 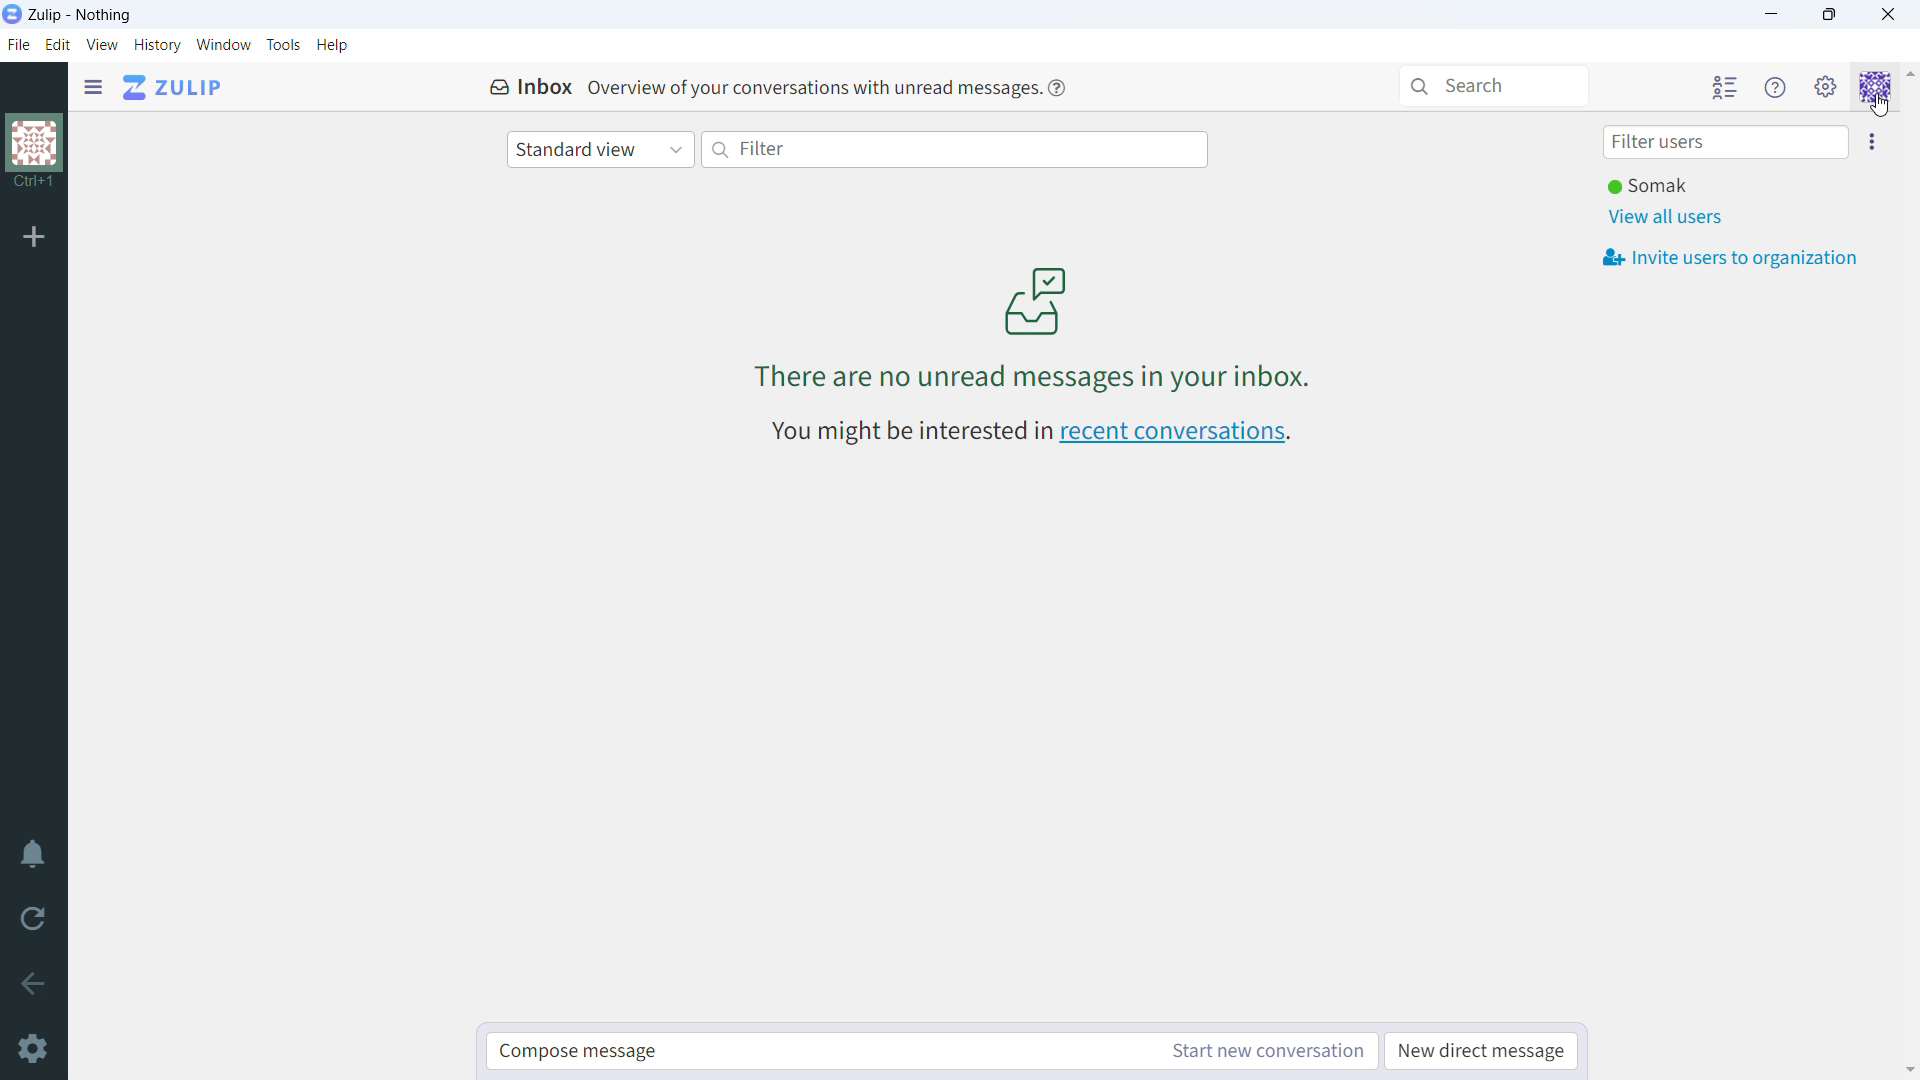 I want to click on minimize, so click(x=1769, y=15).